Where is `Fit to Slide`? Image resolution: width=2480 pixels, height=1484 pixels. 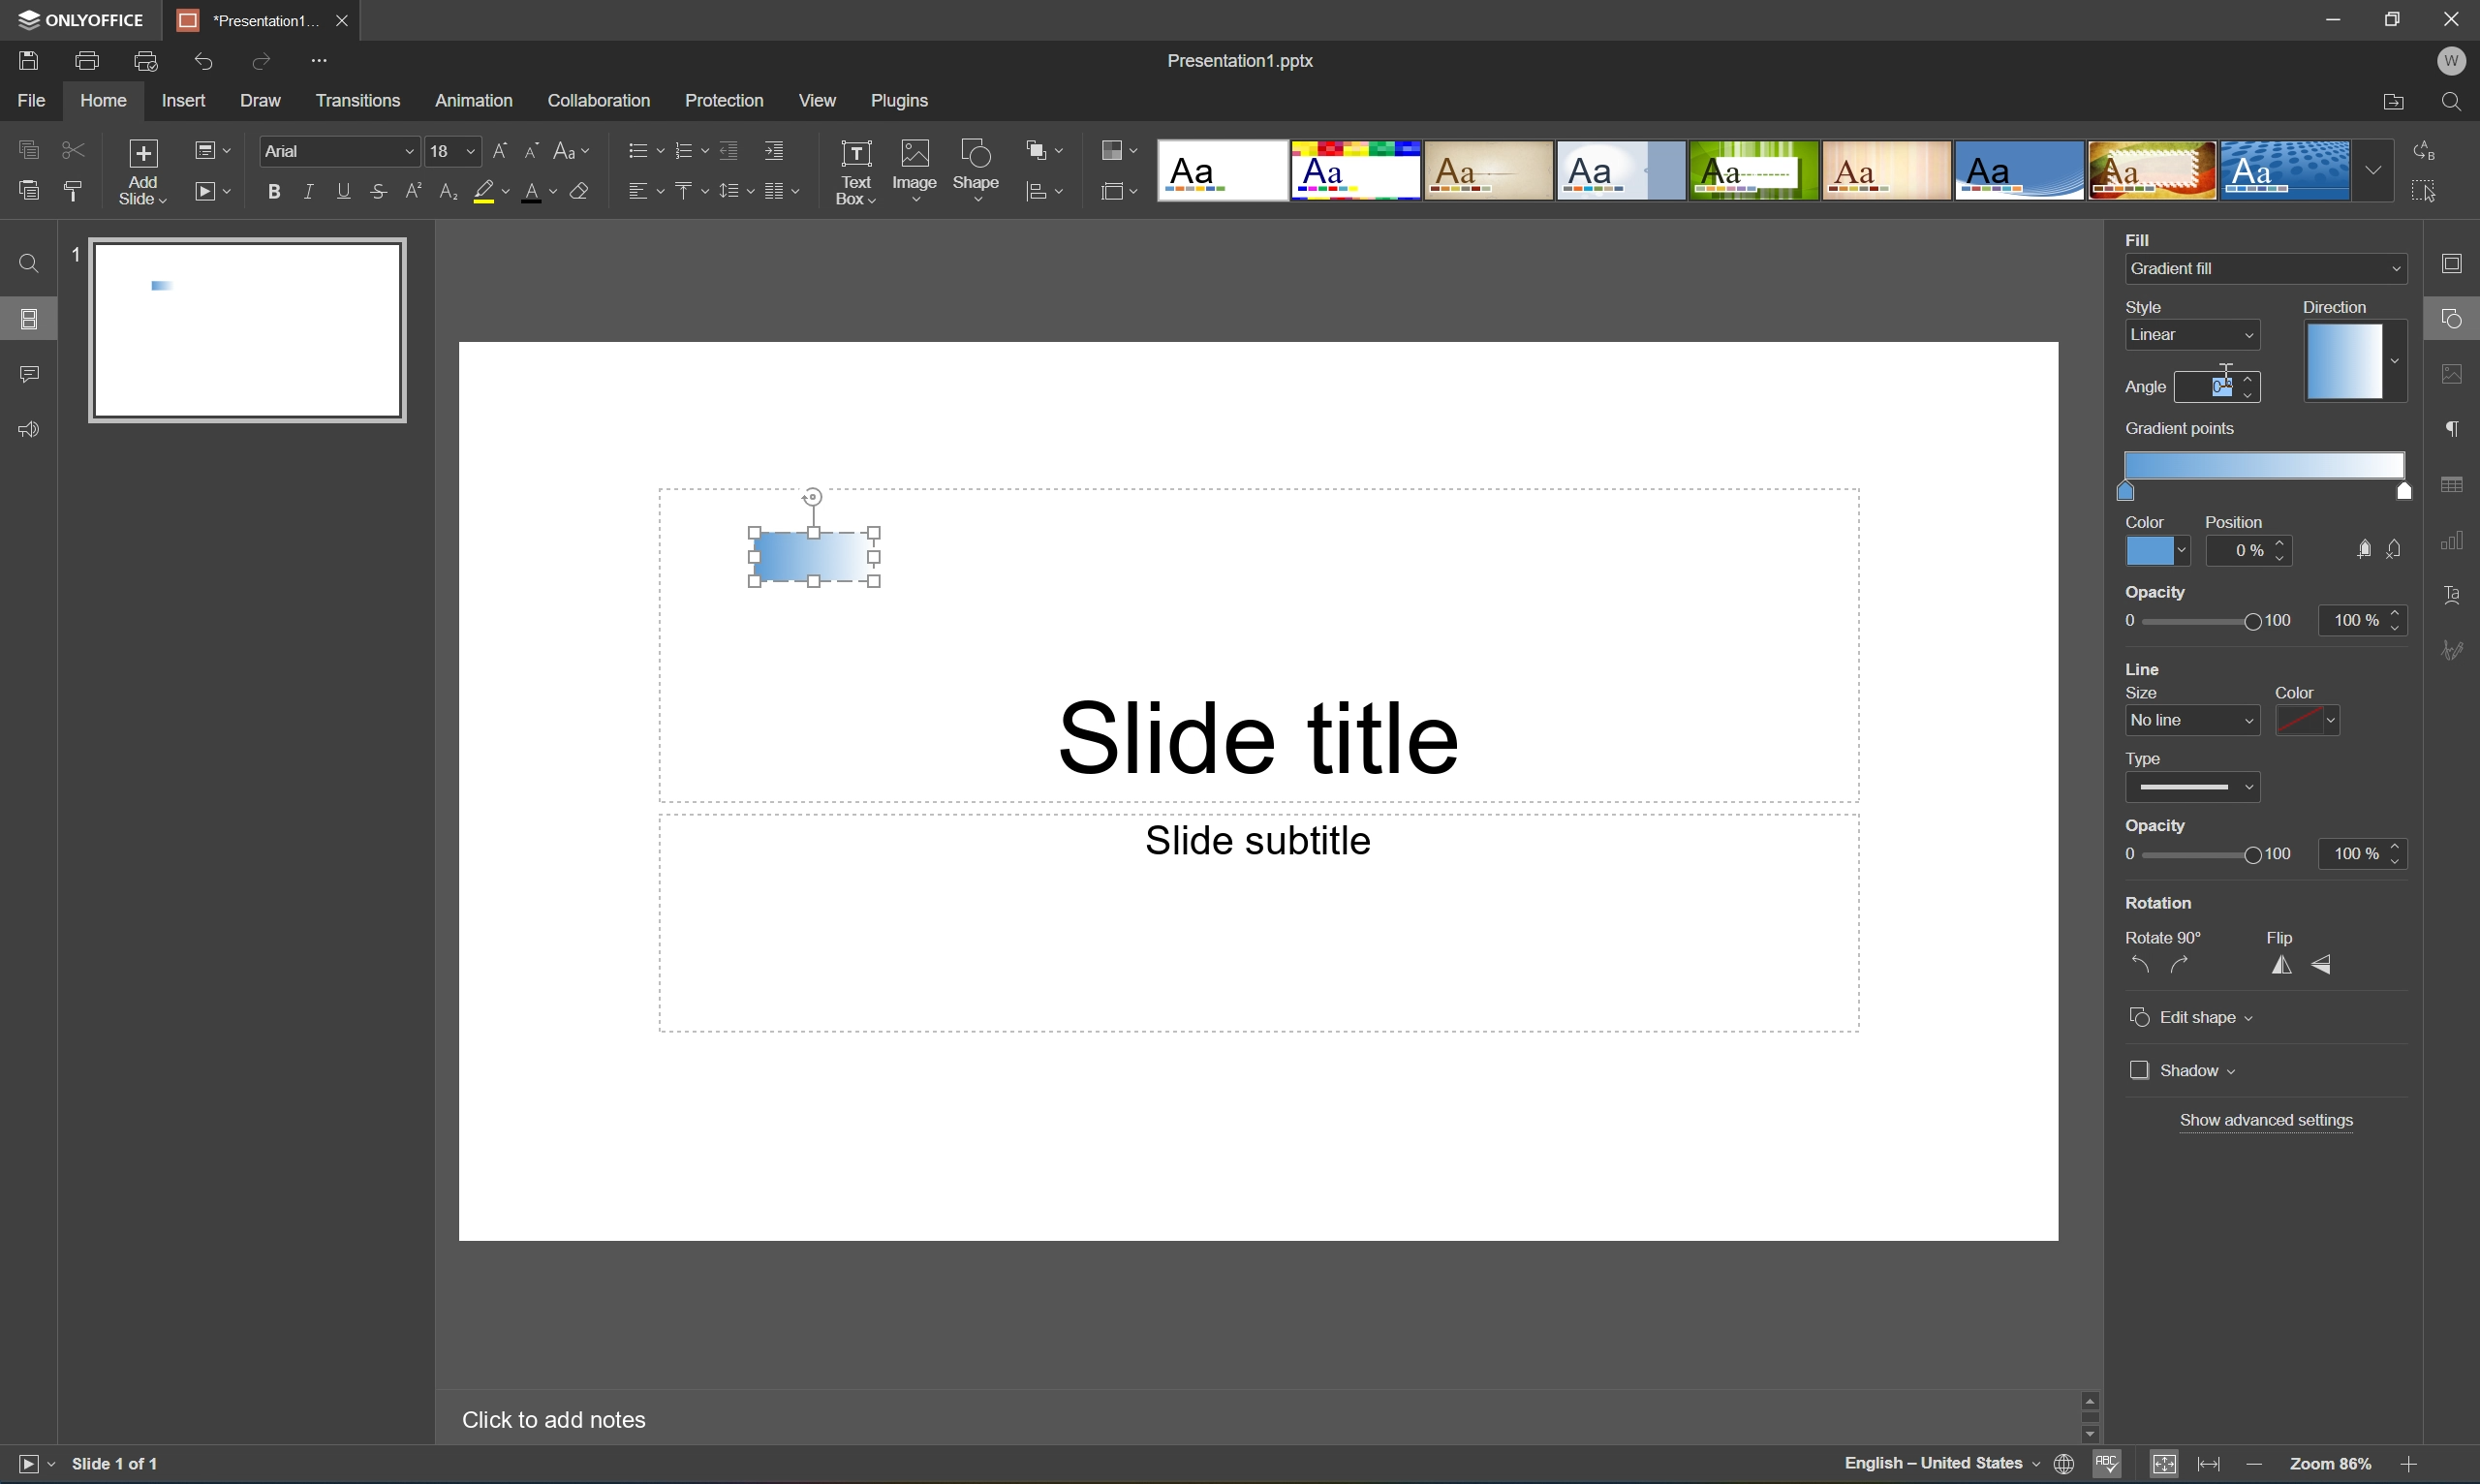 Fit to Slide is located at coordinates (2169, 1464).